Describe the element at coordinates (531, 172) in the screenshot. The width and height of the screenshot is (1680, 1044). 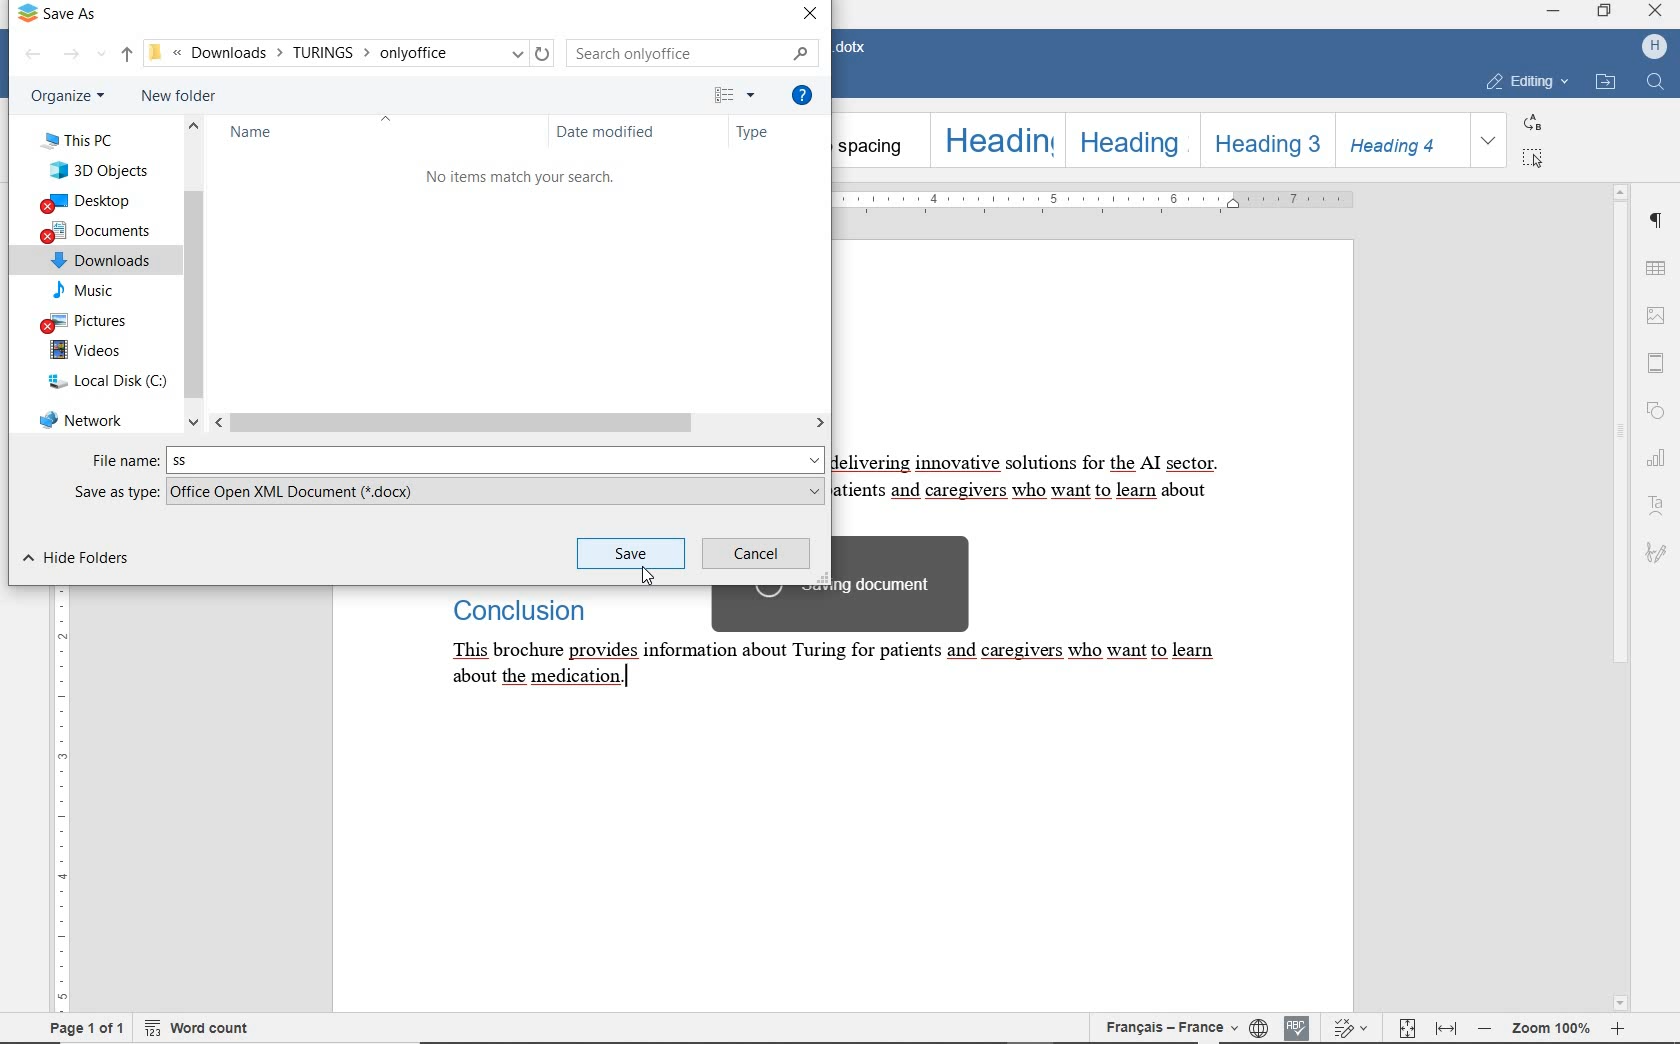
I see `file` at that location.